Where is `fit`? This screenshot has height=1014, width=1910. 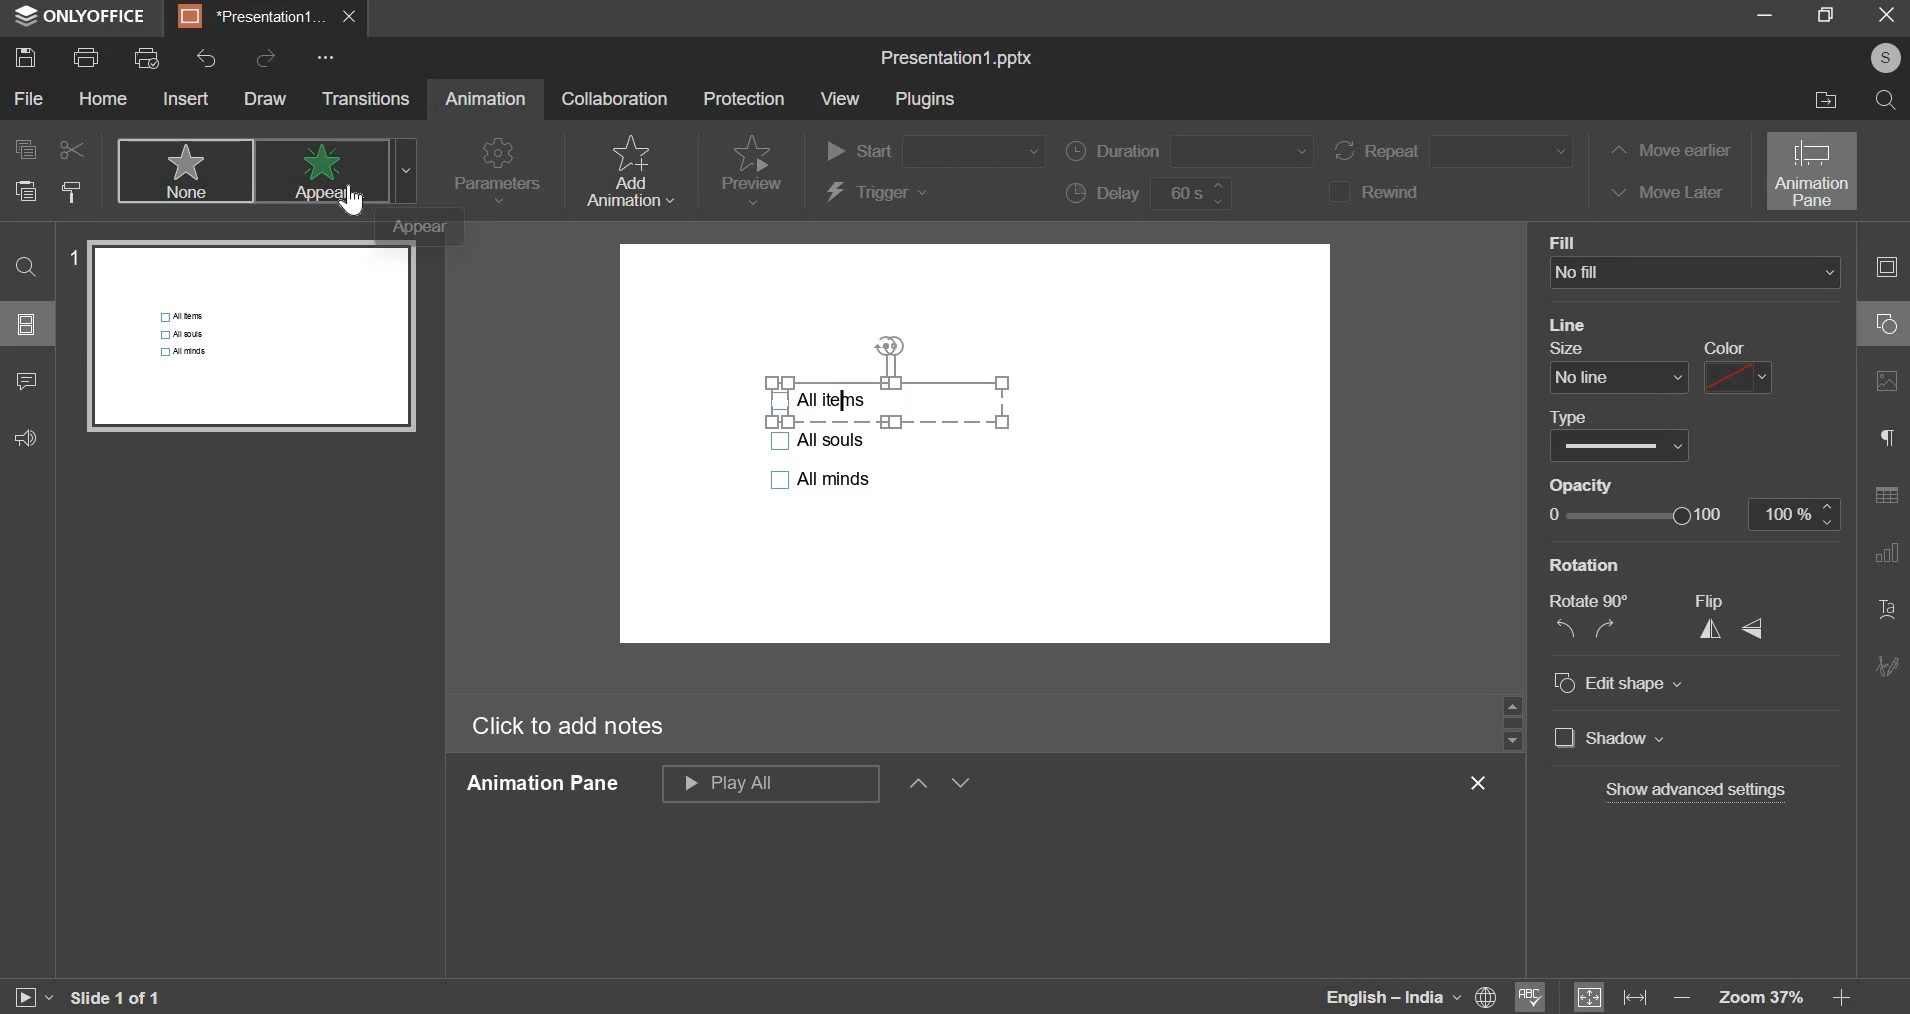 fit is located at coordinates (1611, 995).